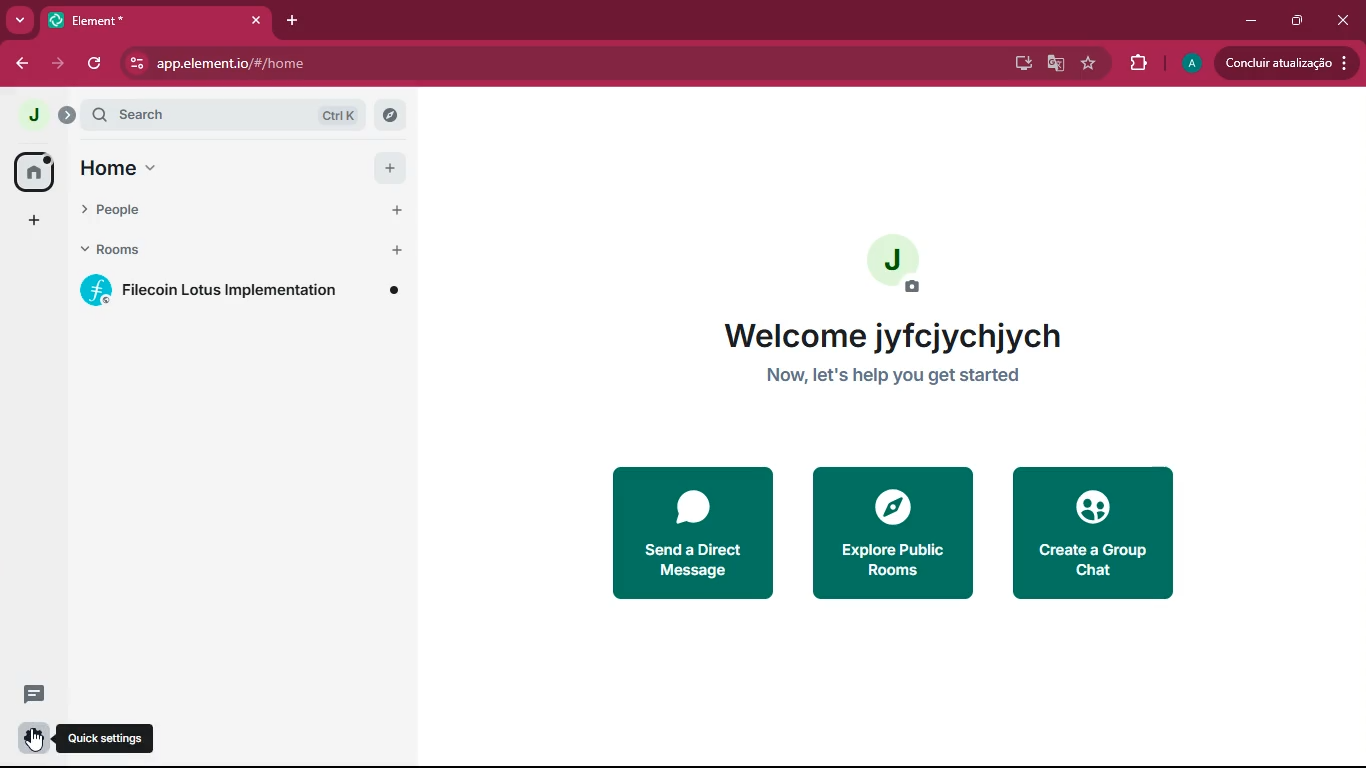 The width and height of the screenshot is (1366, 768). I want to click on expand, so click(69, 116).